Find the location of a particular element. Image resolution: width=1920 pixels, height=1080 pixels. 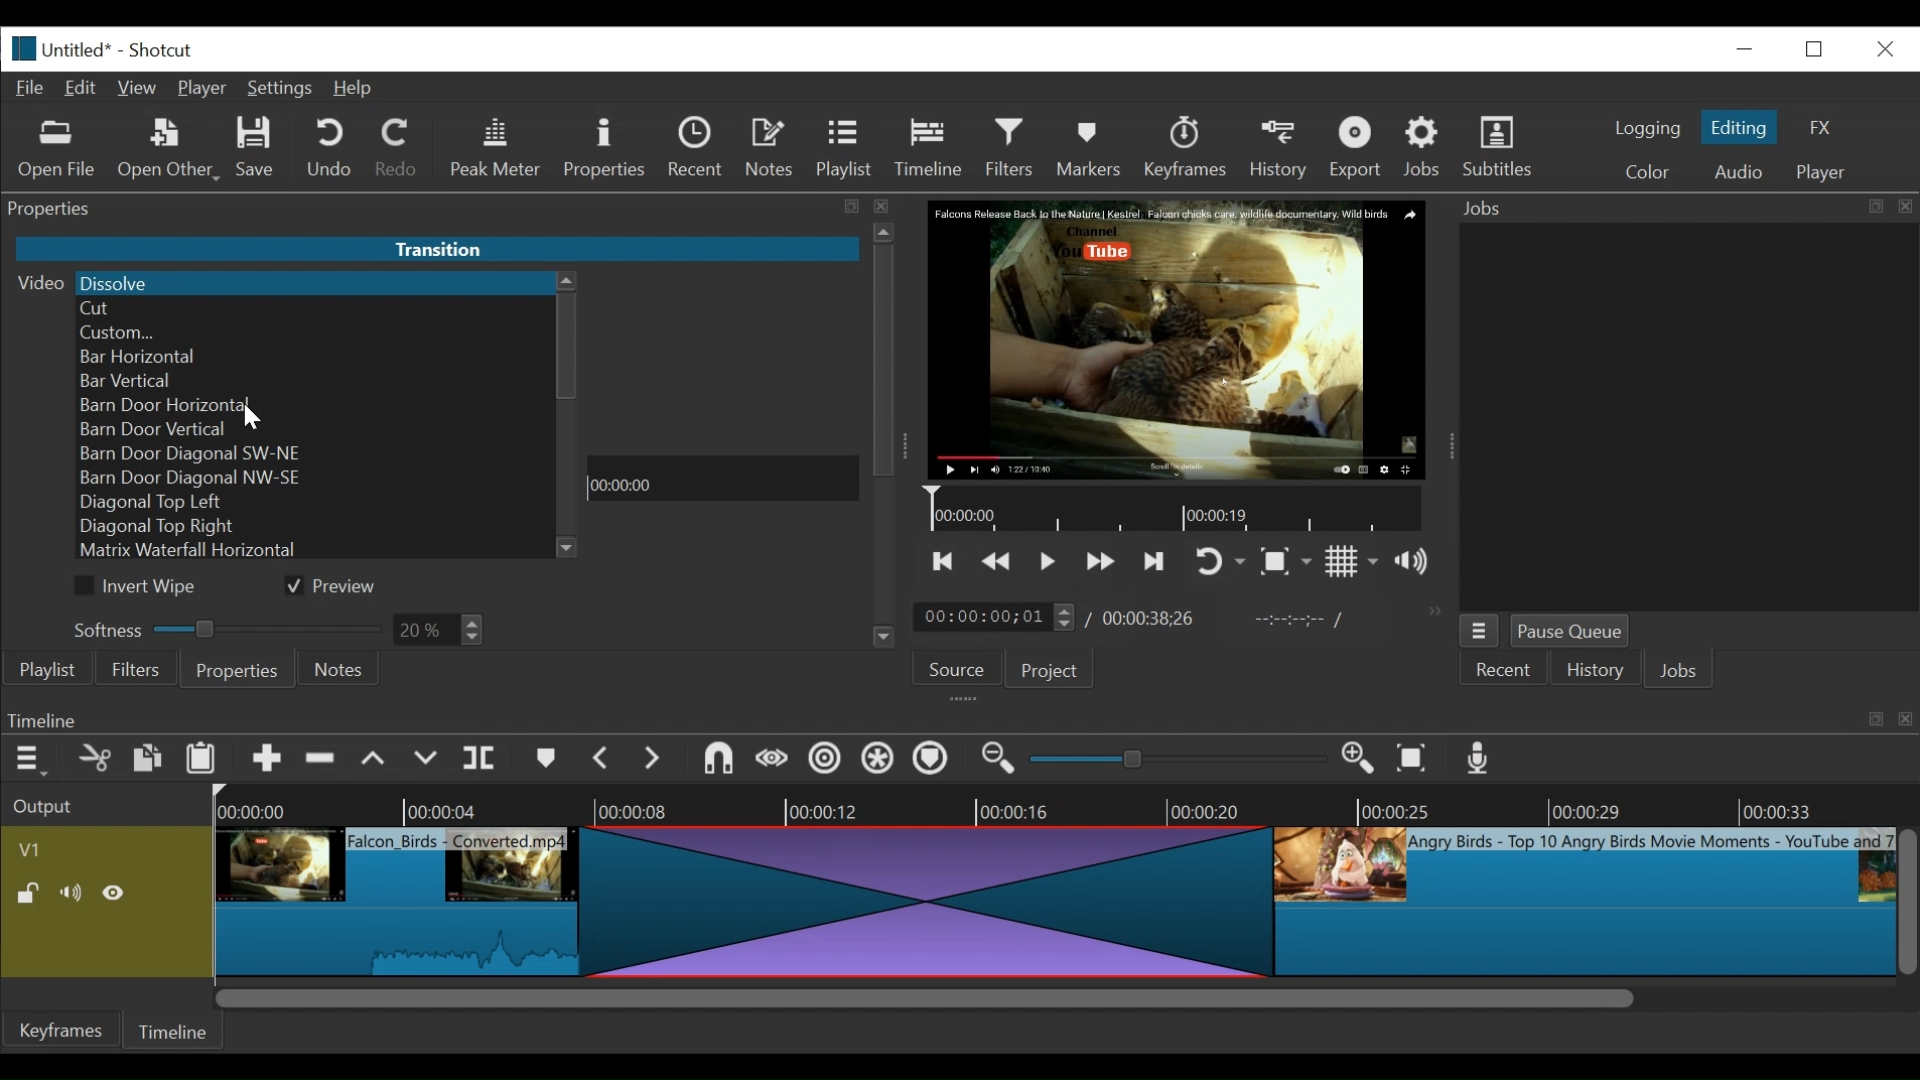

Scroll down is located at coordinates (568, 548).